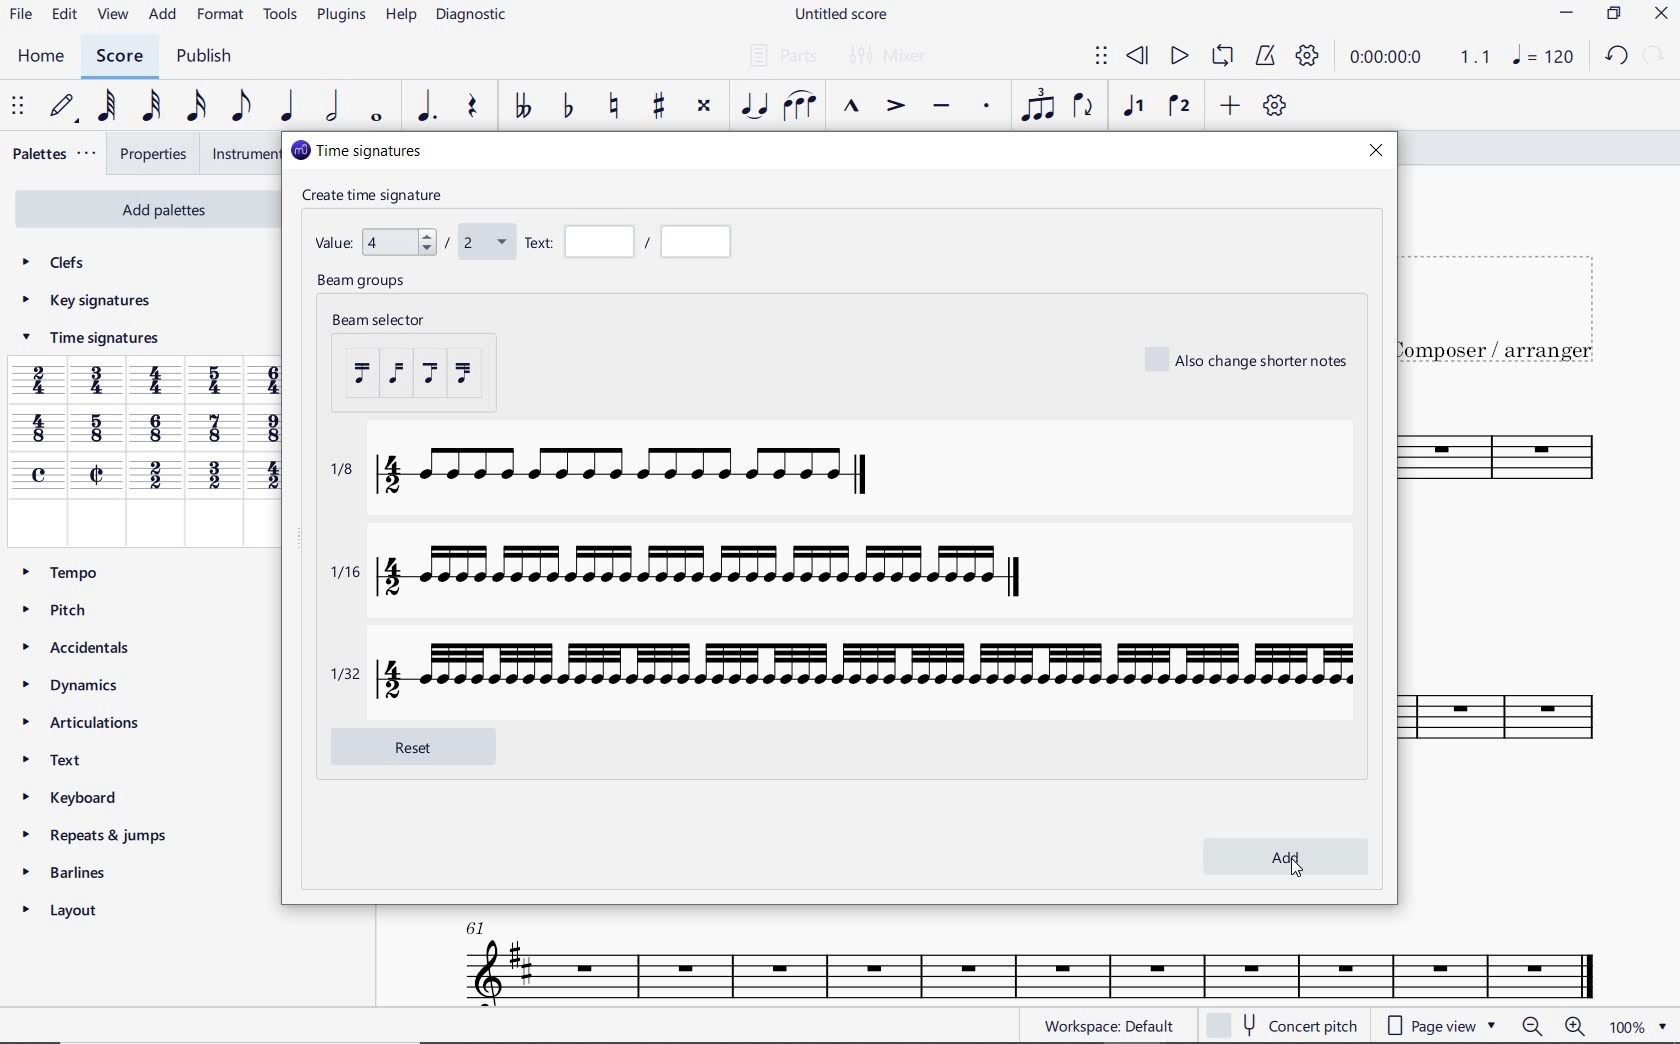 The height and width of the screenshot is (1044, 1680). Describe the element at coordinates (522, 107) in the screenshot. I see `TOGGLE-DOUBLE FLAT` at that location.